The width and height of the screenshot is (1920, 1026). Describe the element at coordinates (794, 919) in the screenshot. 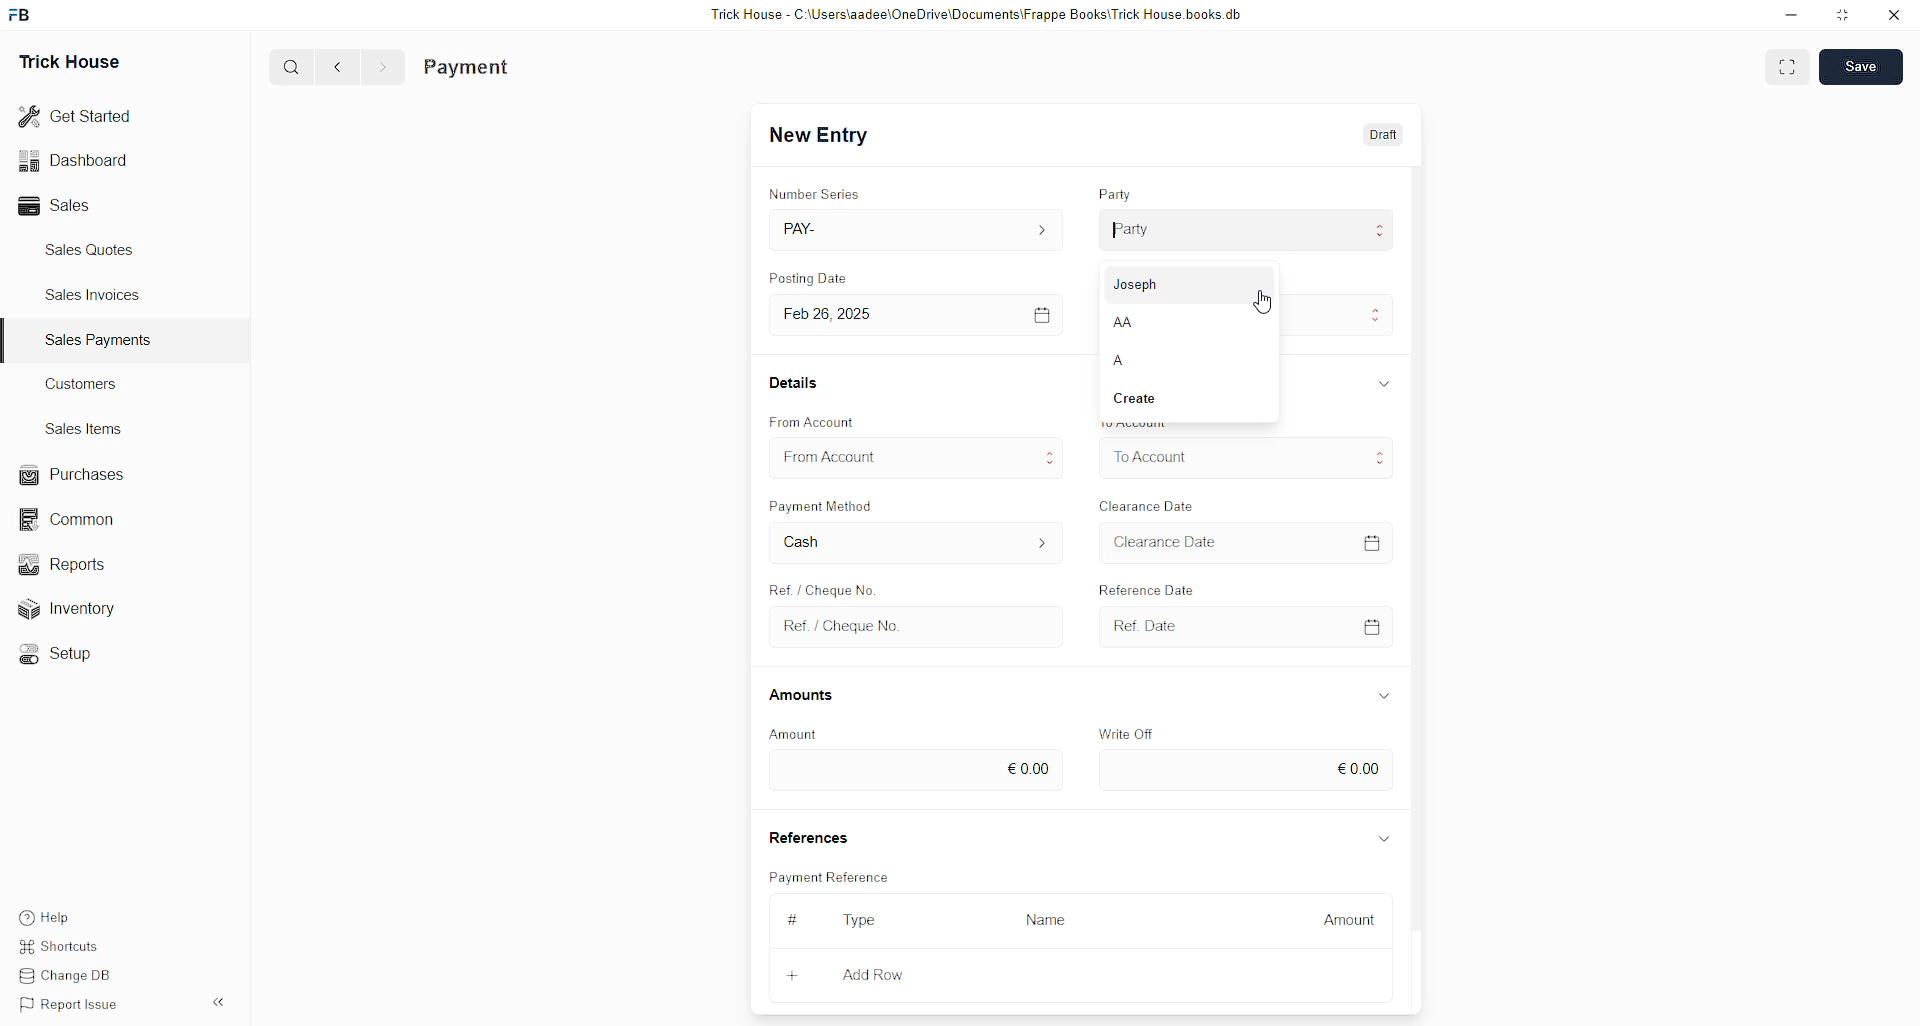

I see `#` at that location.